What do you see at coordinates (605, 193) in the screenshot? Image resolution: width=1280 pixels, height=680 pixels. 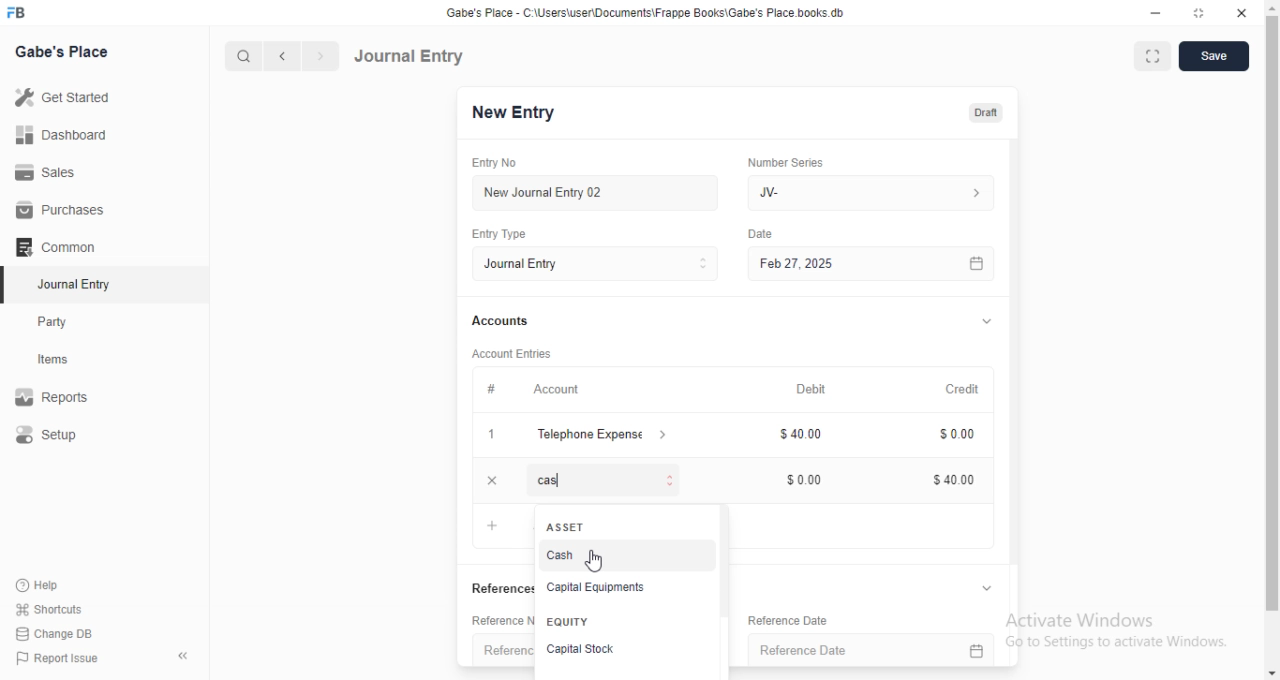 I see `New Journal Entry 02` at bounding box center [605, 193].